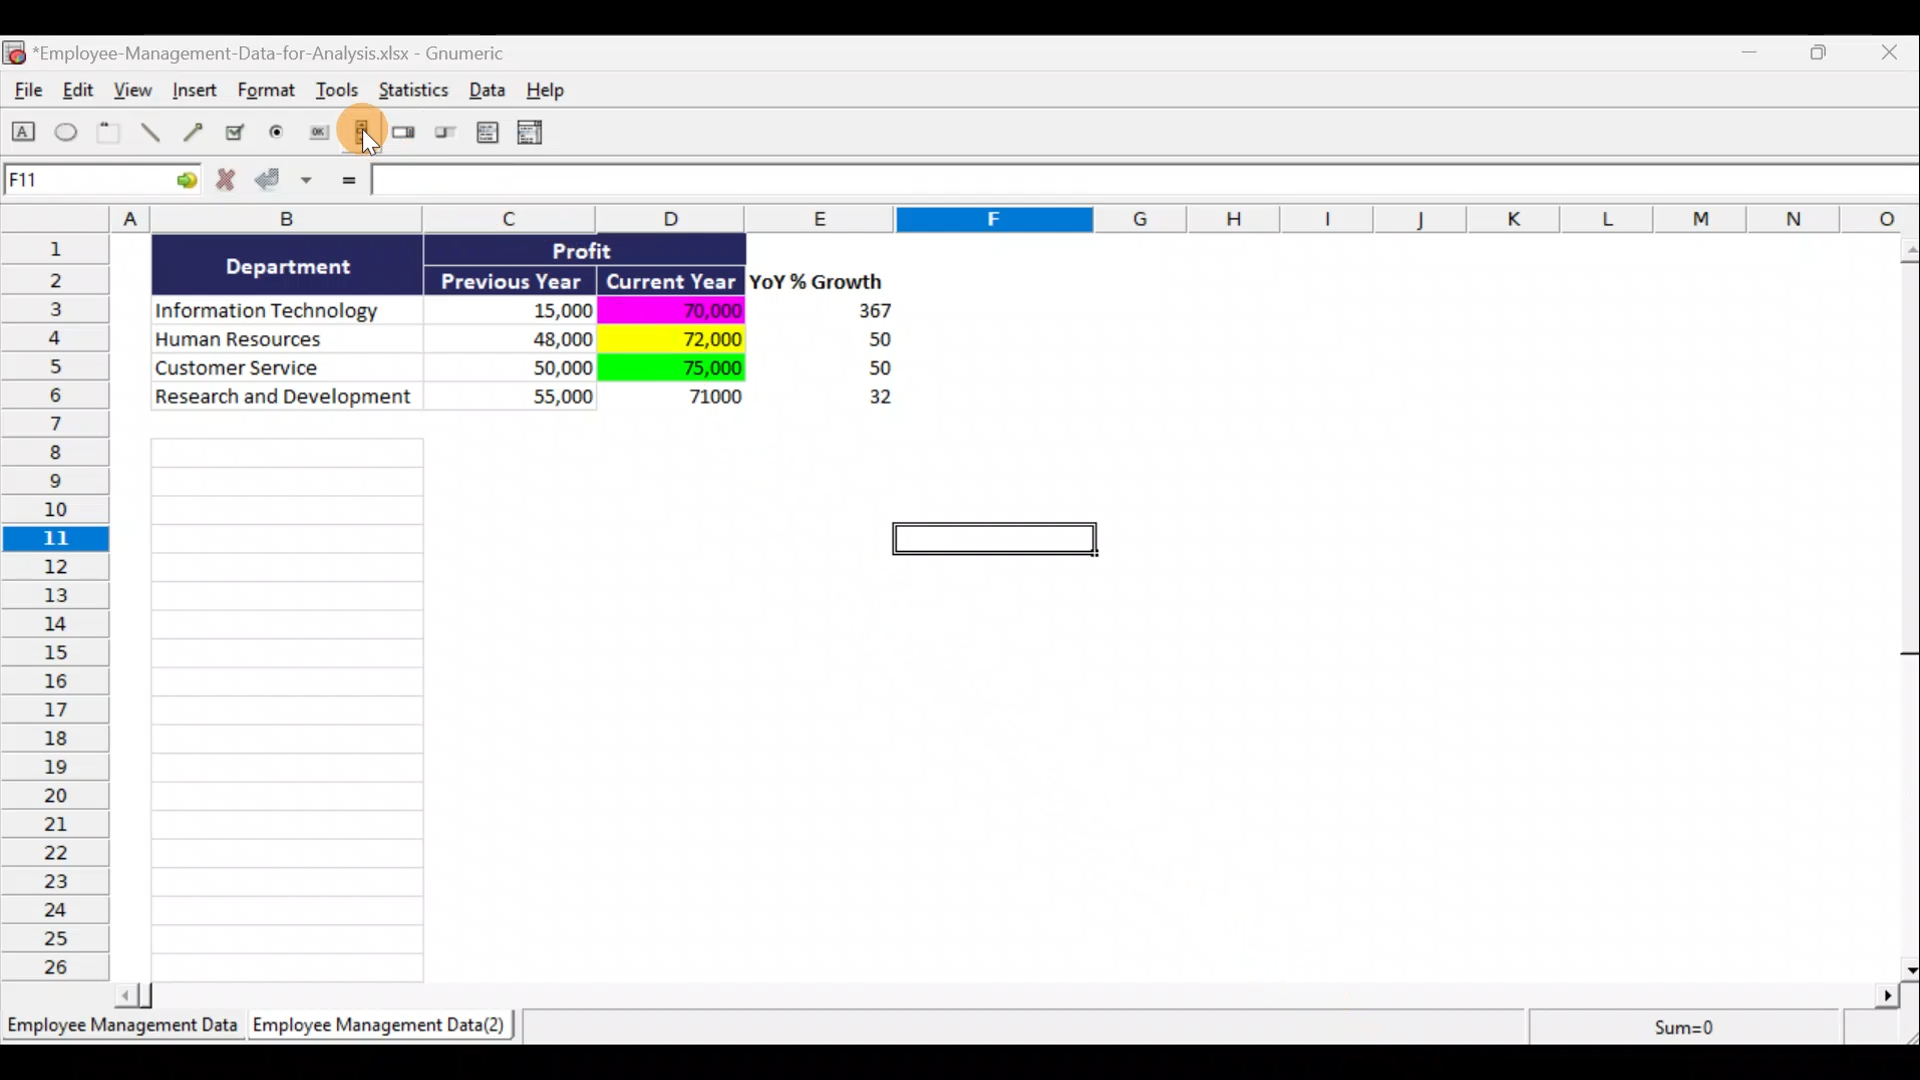 This screenshot has width=1920, height=1080. What do you see at coordinates (194, 93) in the screenshot?
I see `Insert` at bounding box center [194, 93].